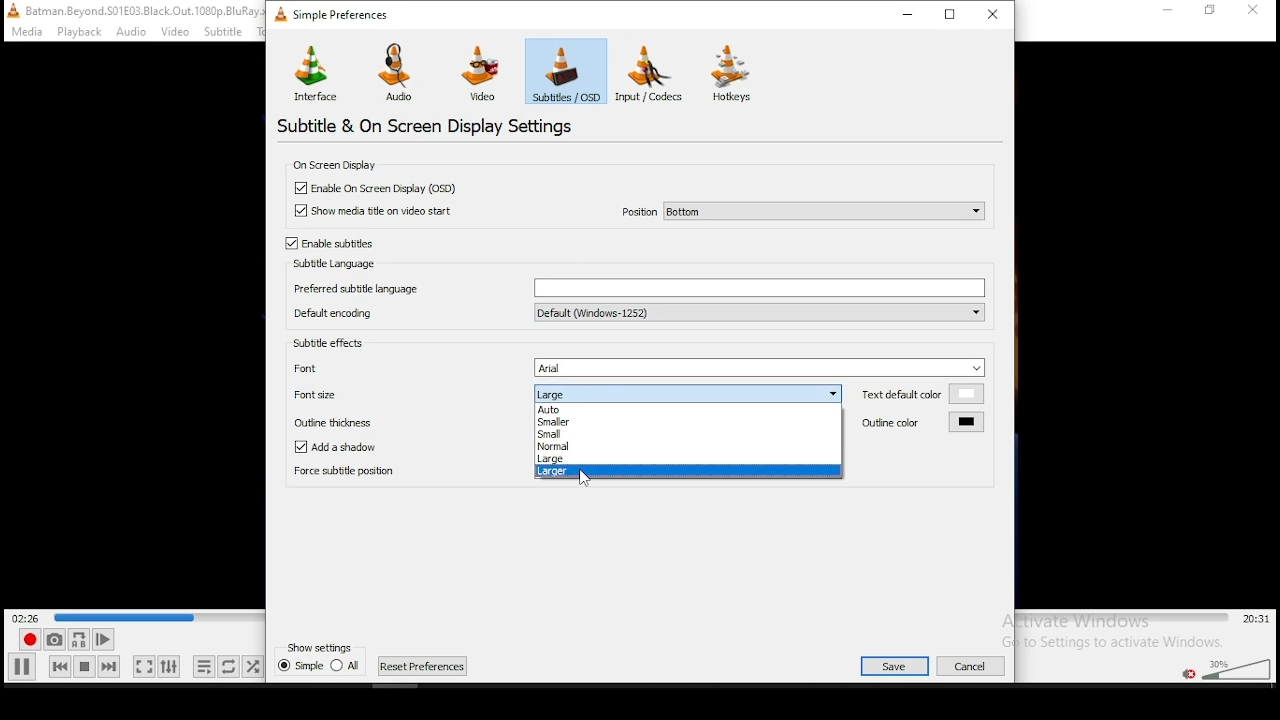  I want to click on restore, so click(1210, 11).